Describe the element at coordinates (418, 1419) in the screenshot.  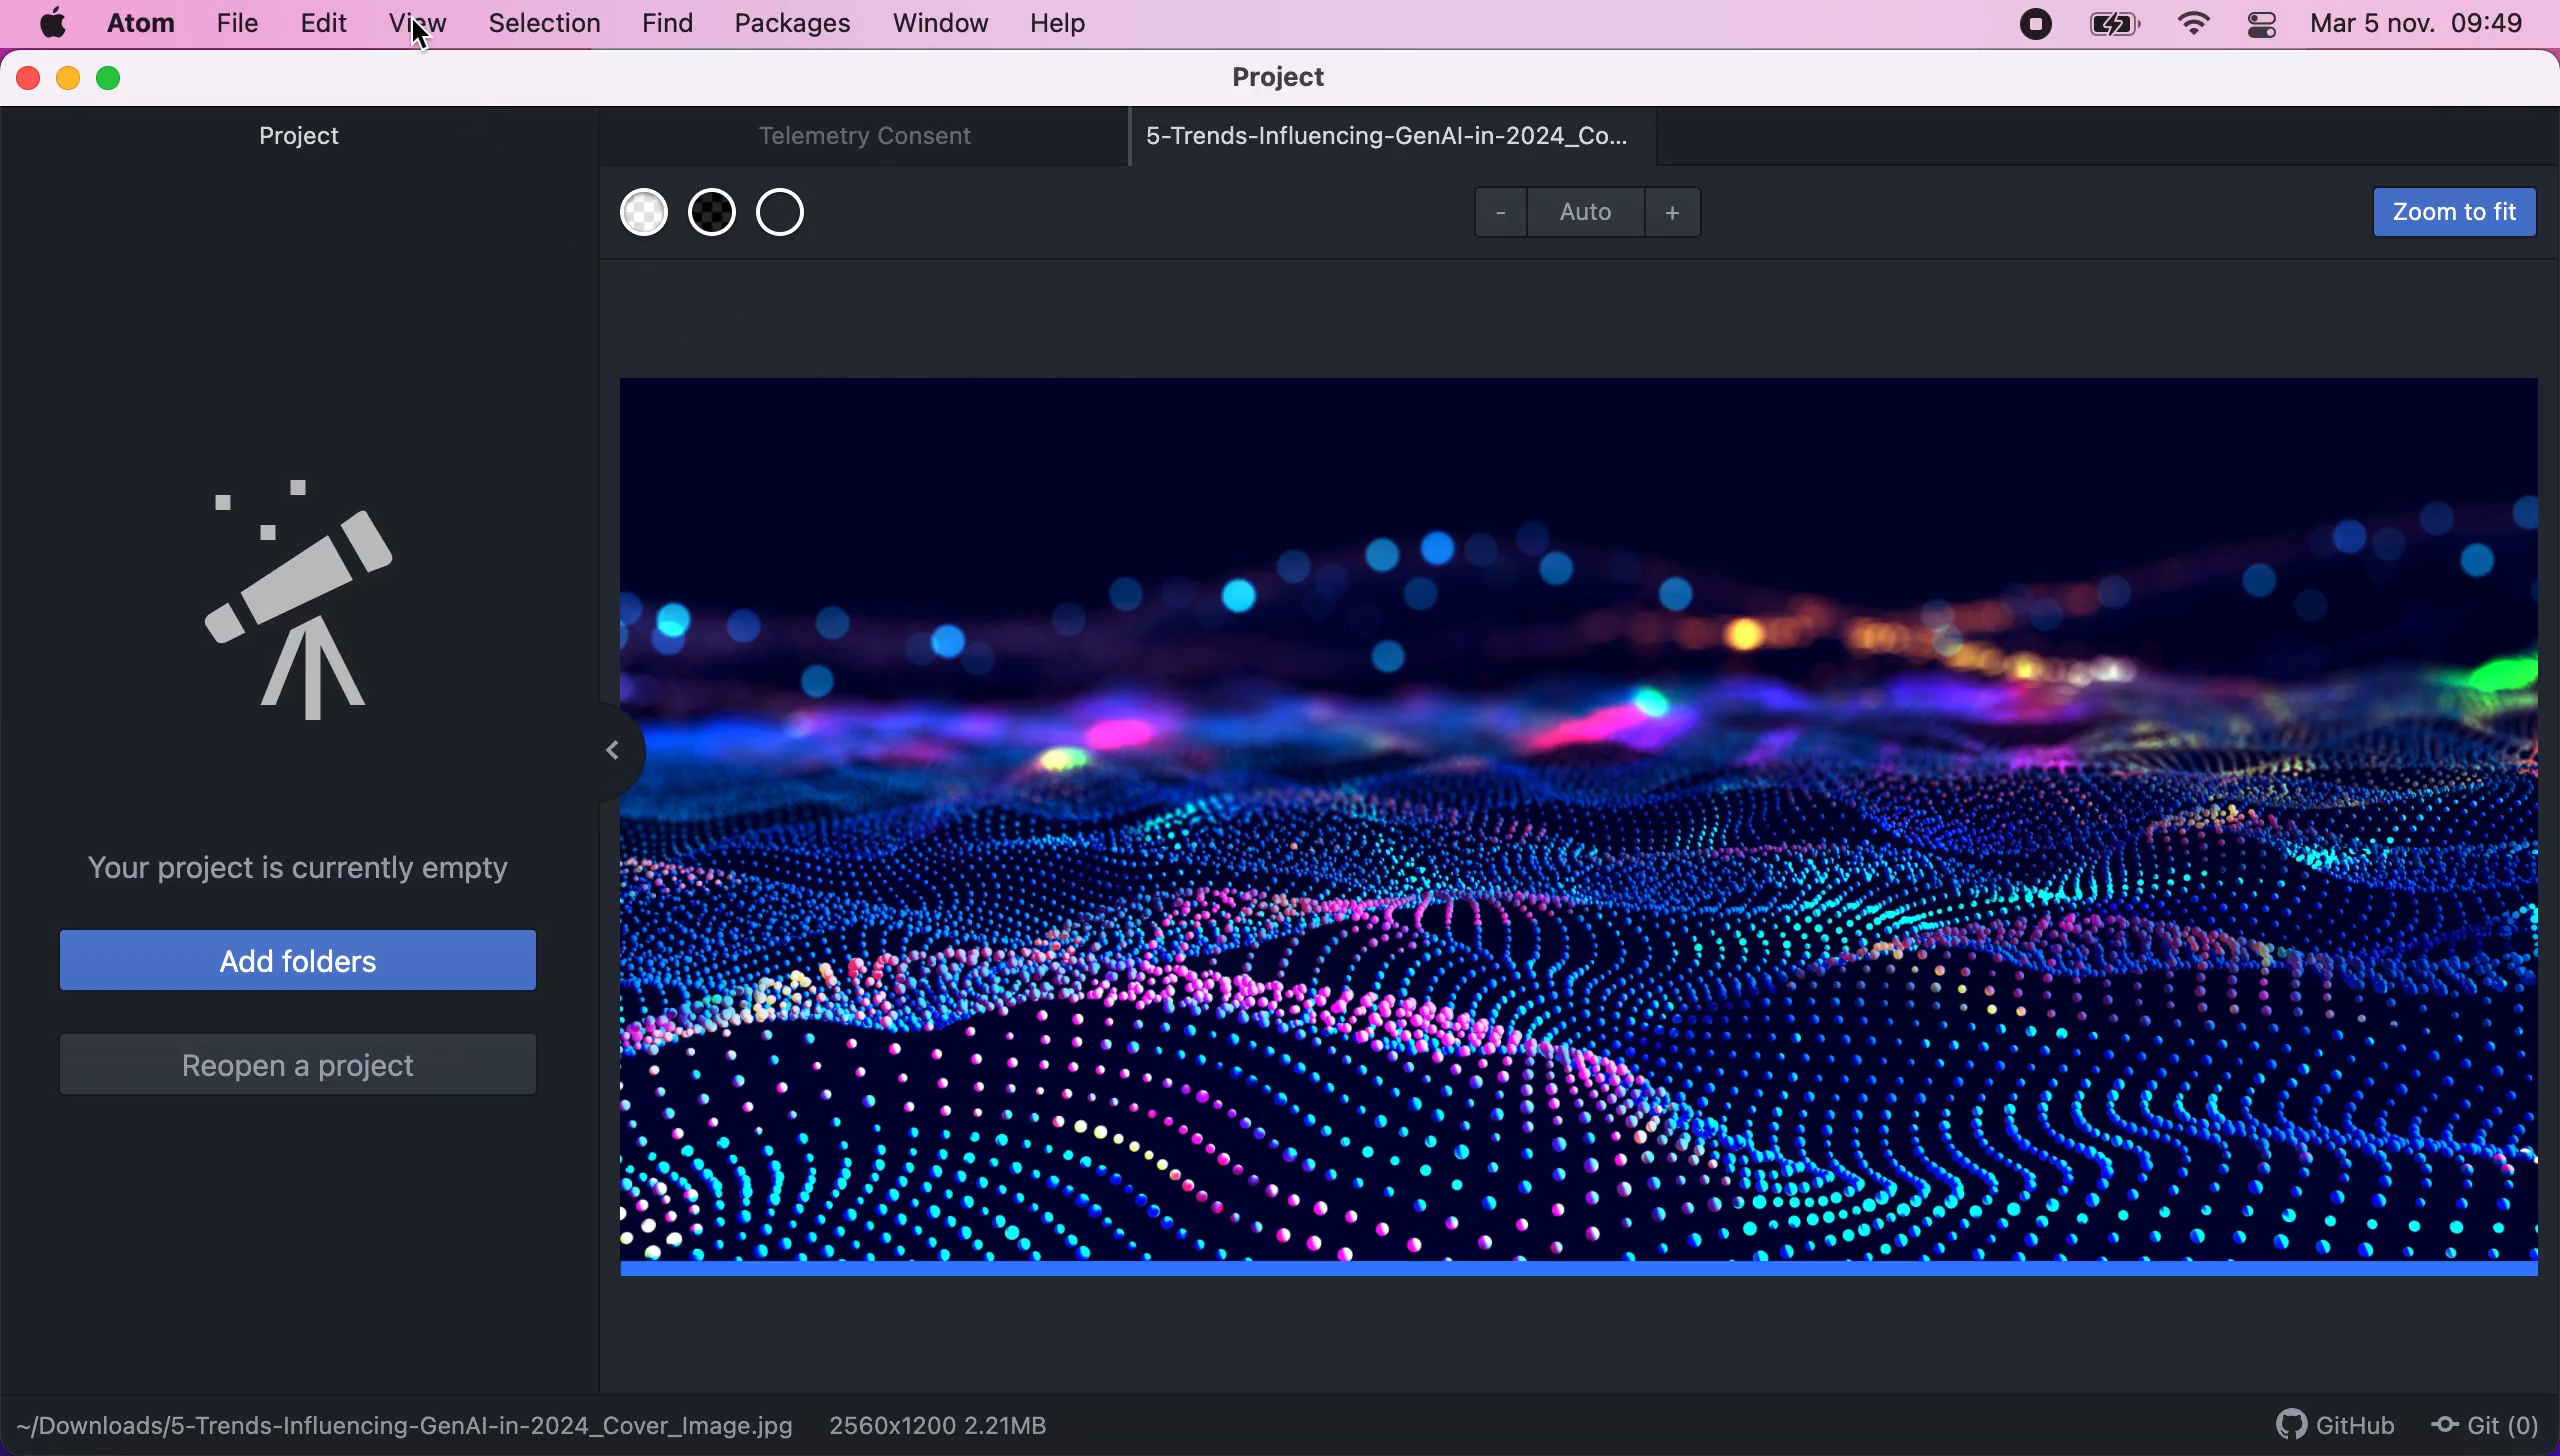
I see `-downloads/5-trends-influencing-genai-in-2024_cover_image.jpg` at that location.